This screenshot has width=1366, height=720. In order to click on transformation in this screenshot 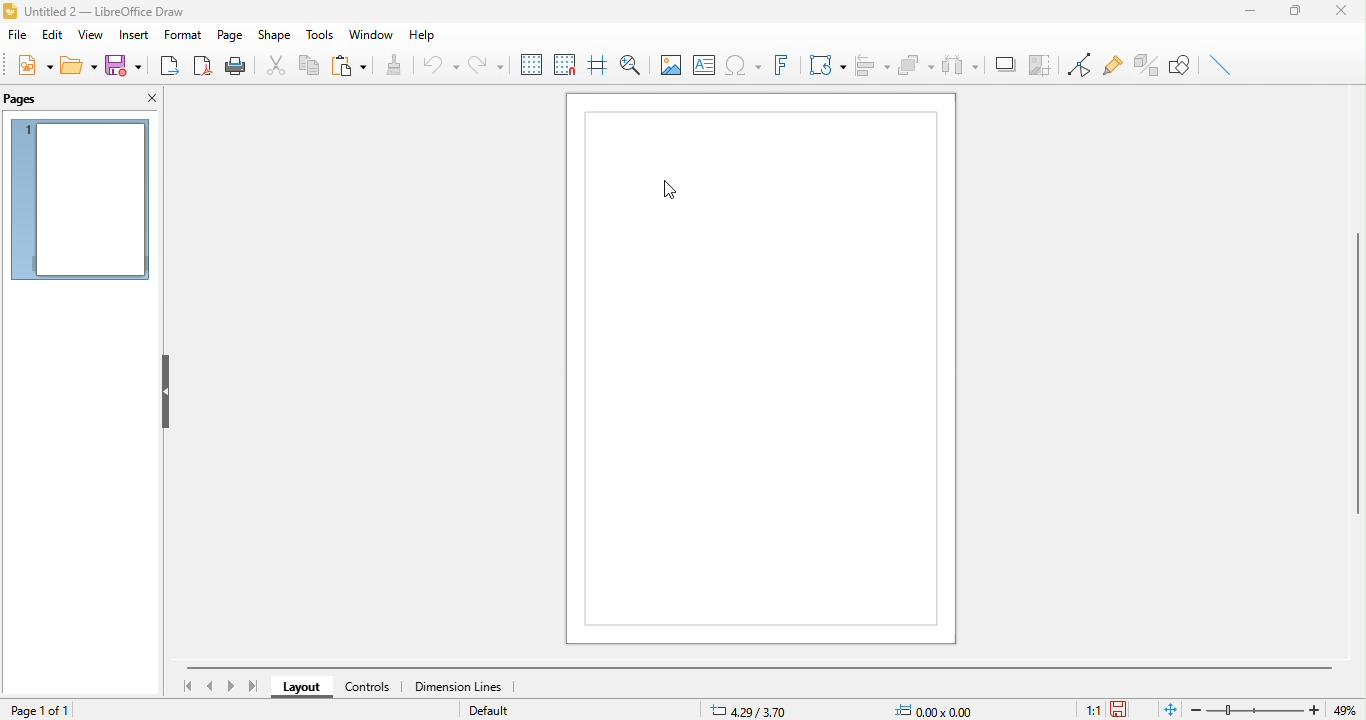, I will do `click(823, 64)`.